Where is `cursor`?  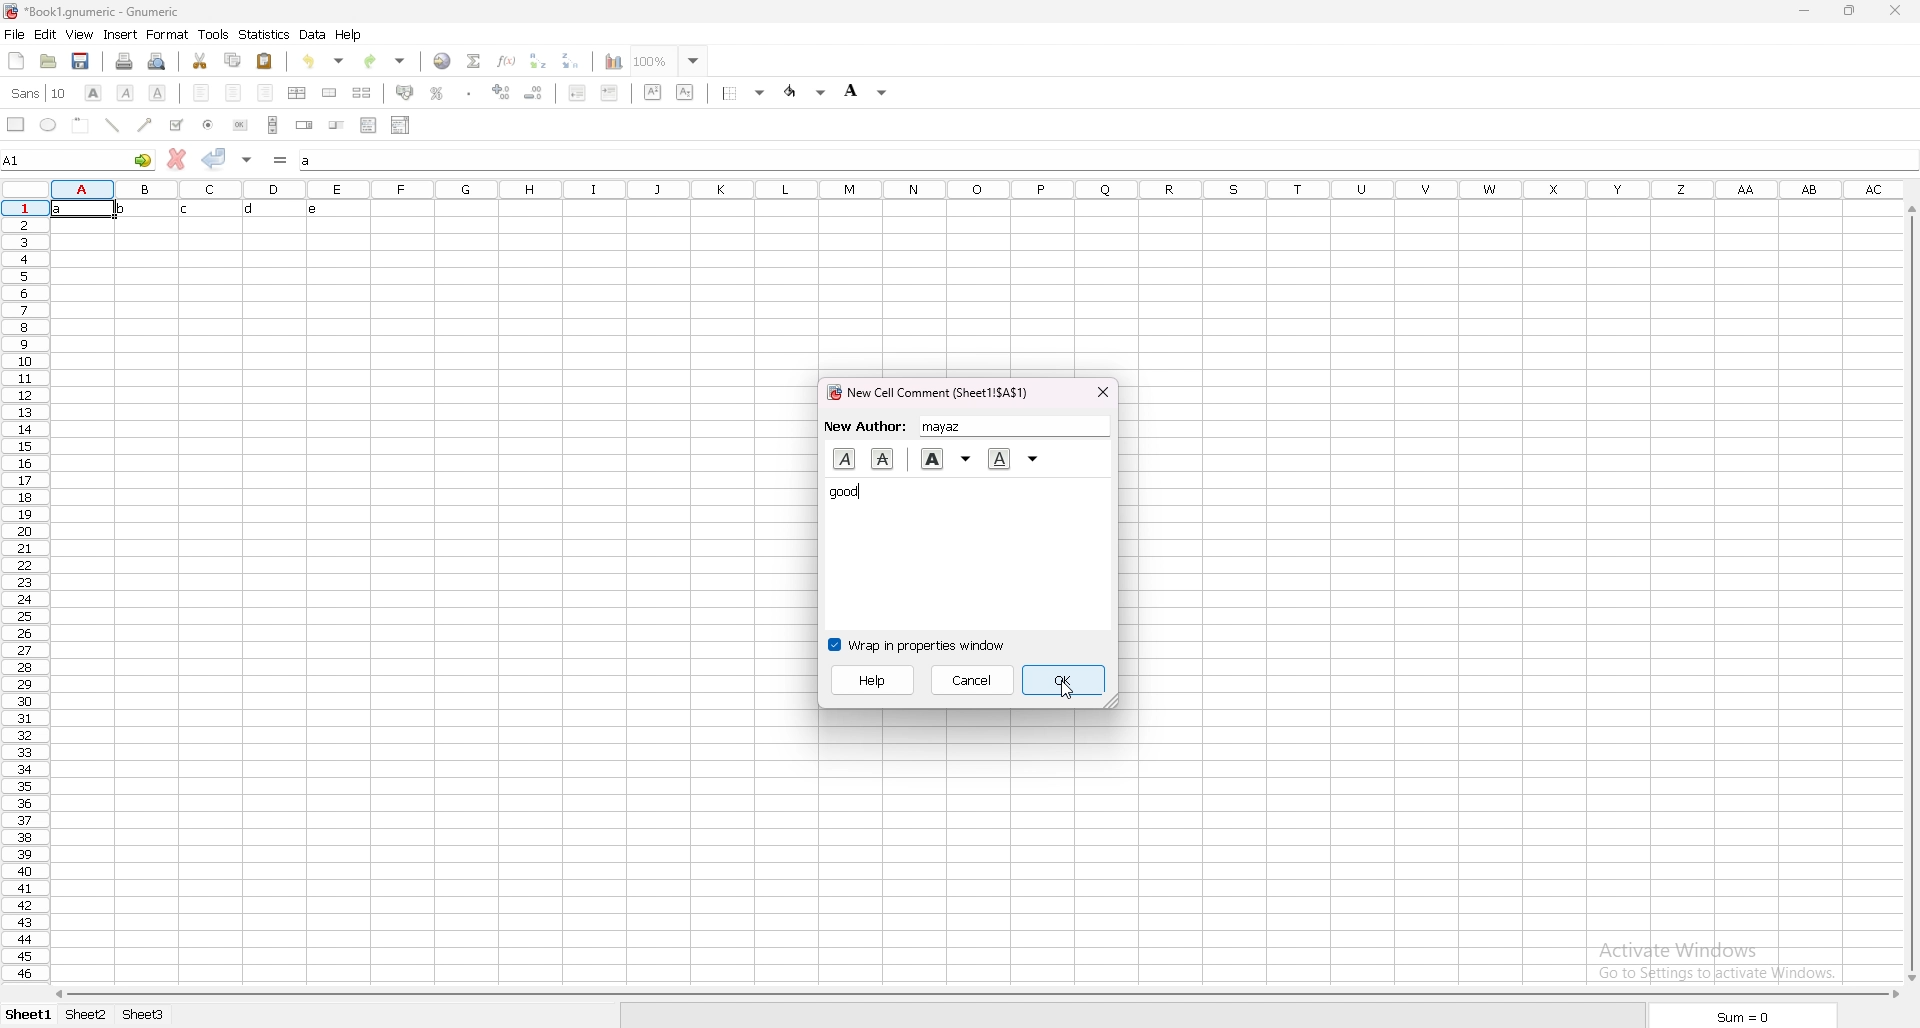 cursor is located at coordinates (1066, 690).